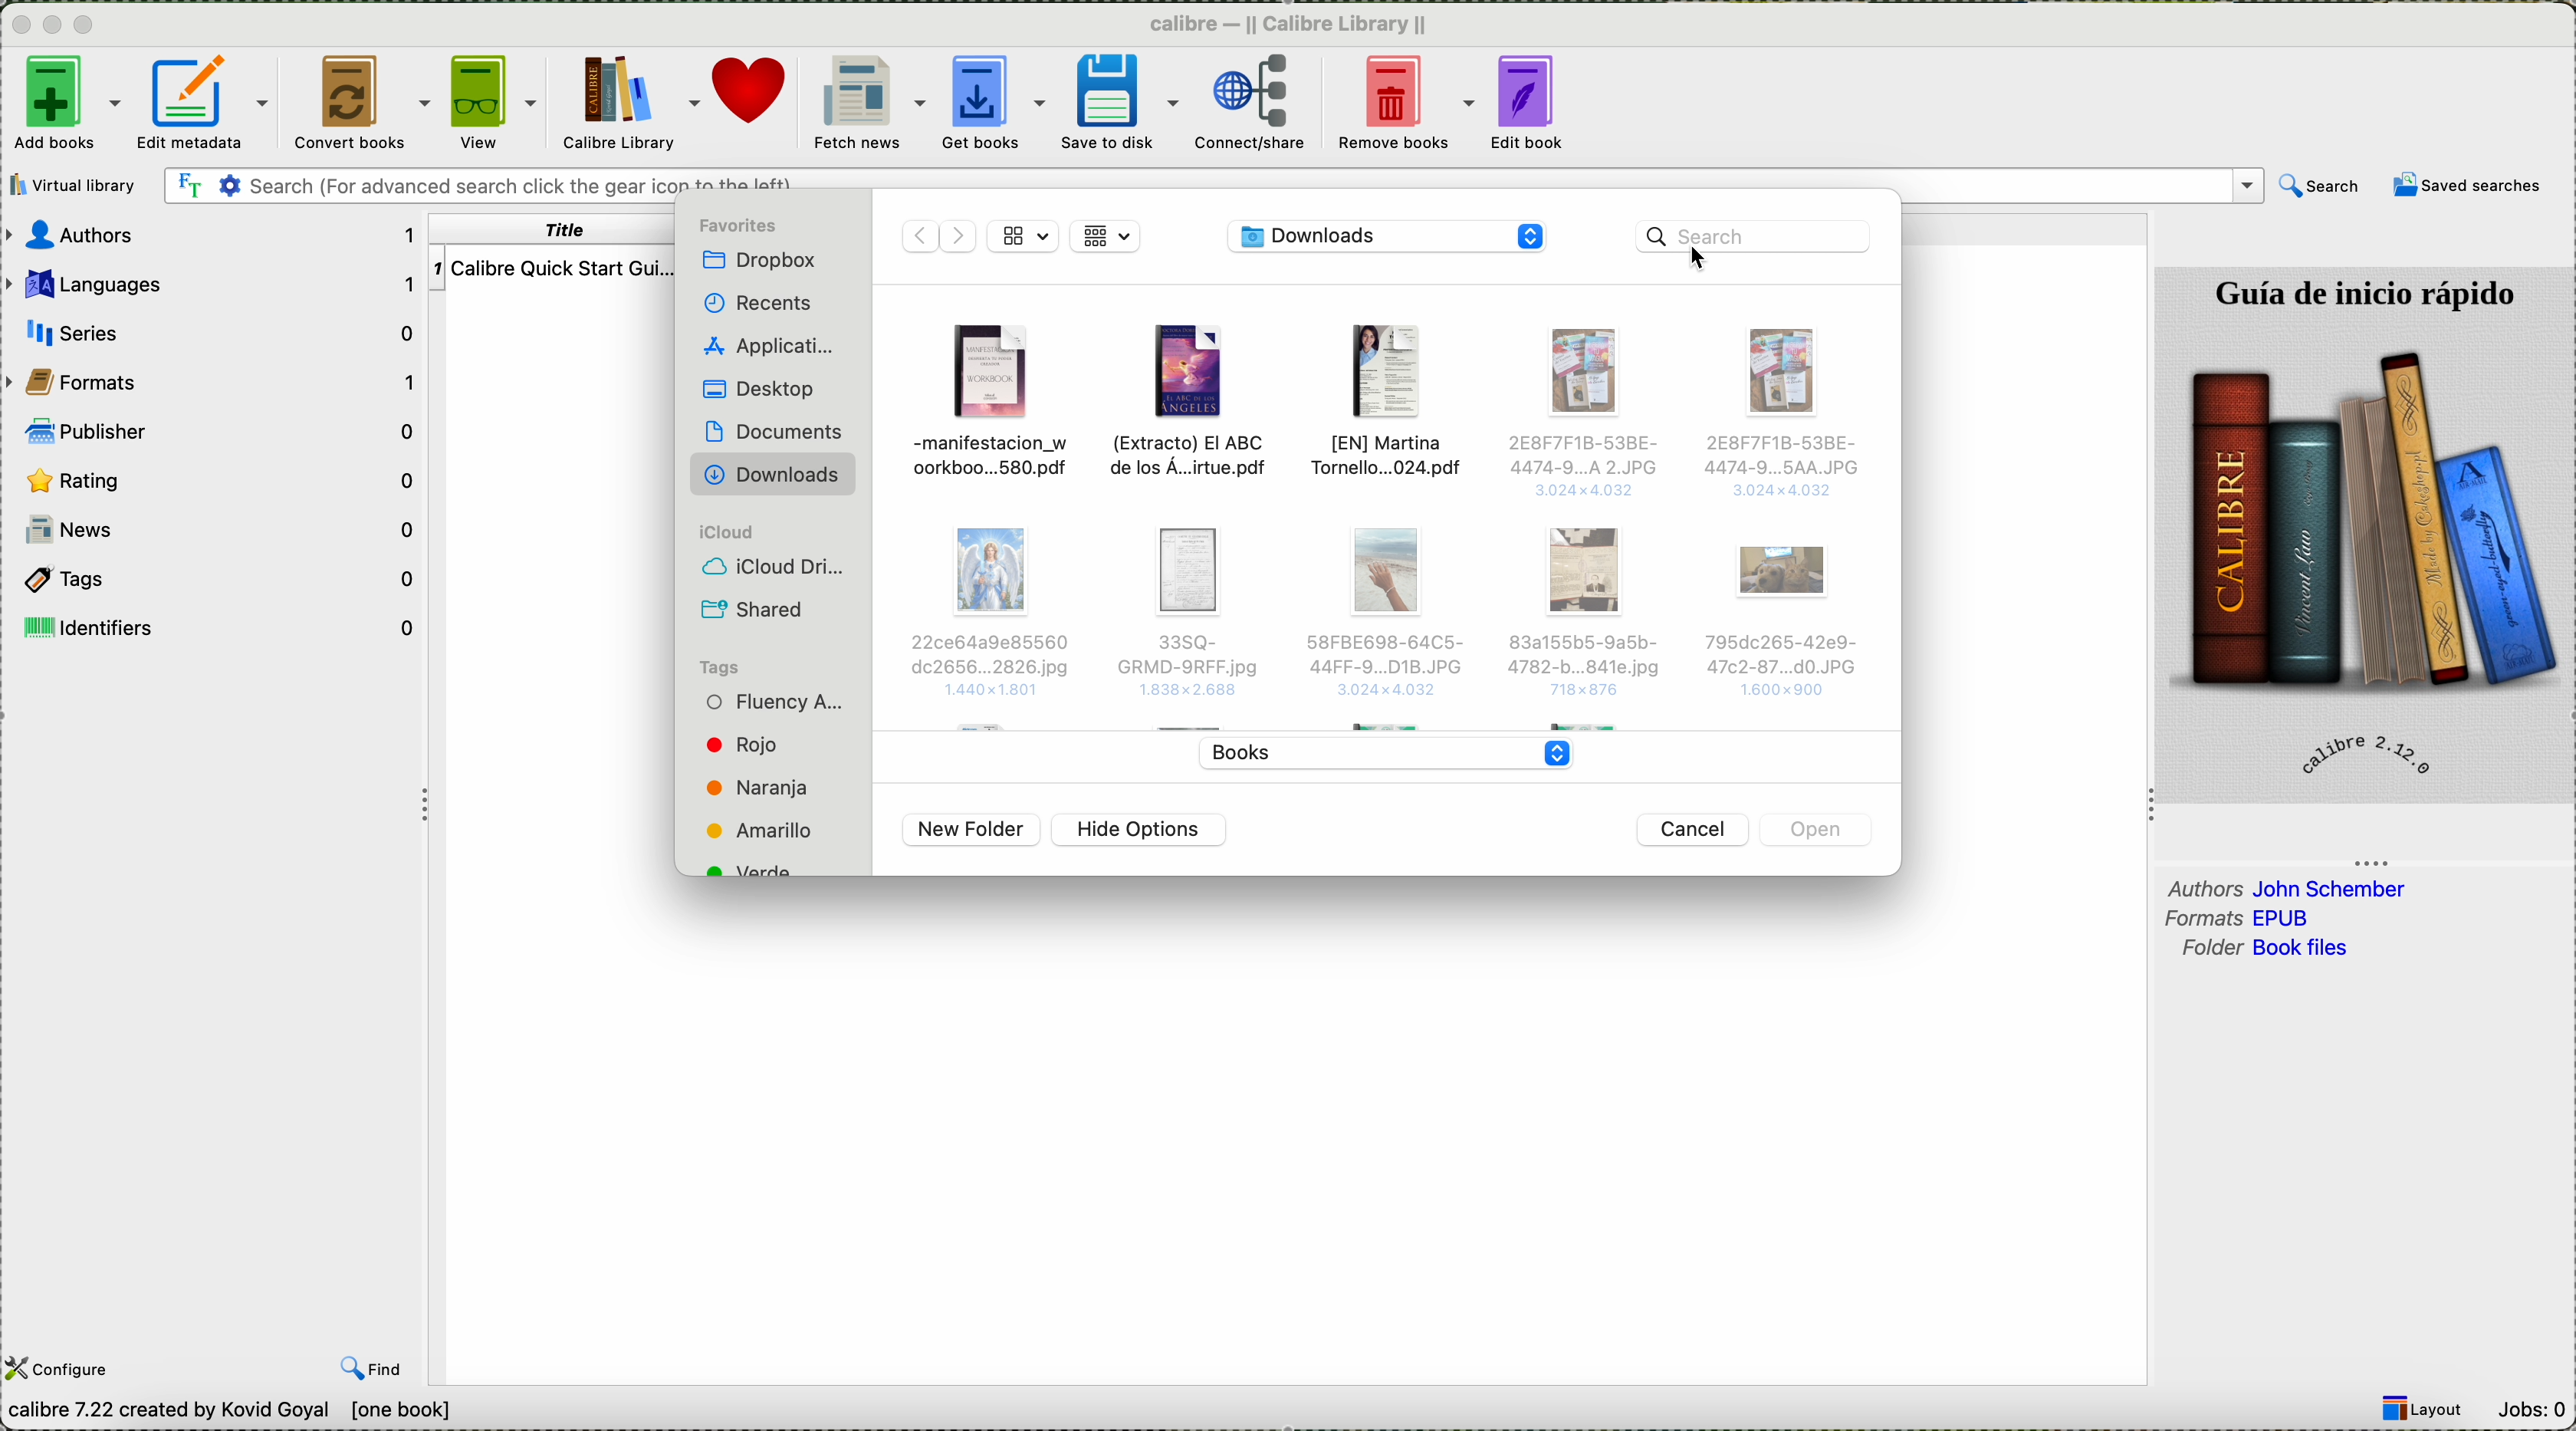 The height and width of the screenshot is (1431, 2576). What do you see at coordinates (1386, 402) in the screenshot?
I see `file` at bounding box center [1386, 402].